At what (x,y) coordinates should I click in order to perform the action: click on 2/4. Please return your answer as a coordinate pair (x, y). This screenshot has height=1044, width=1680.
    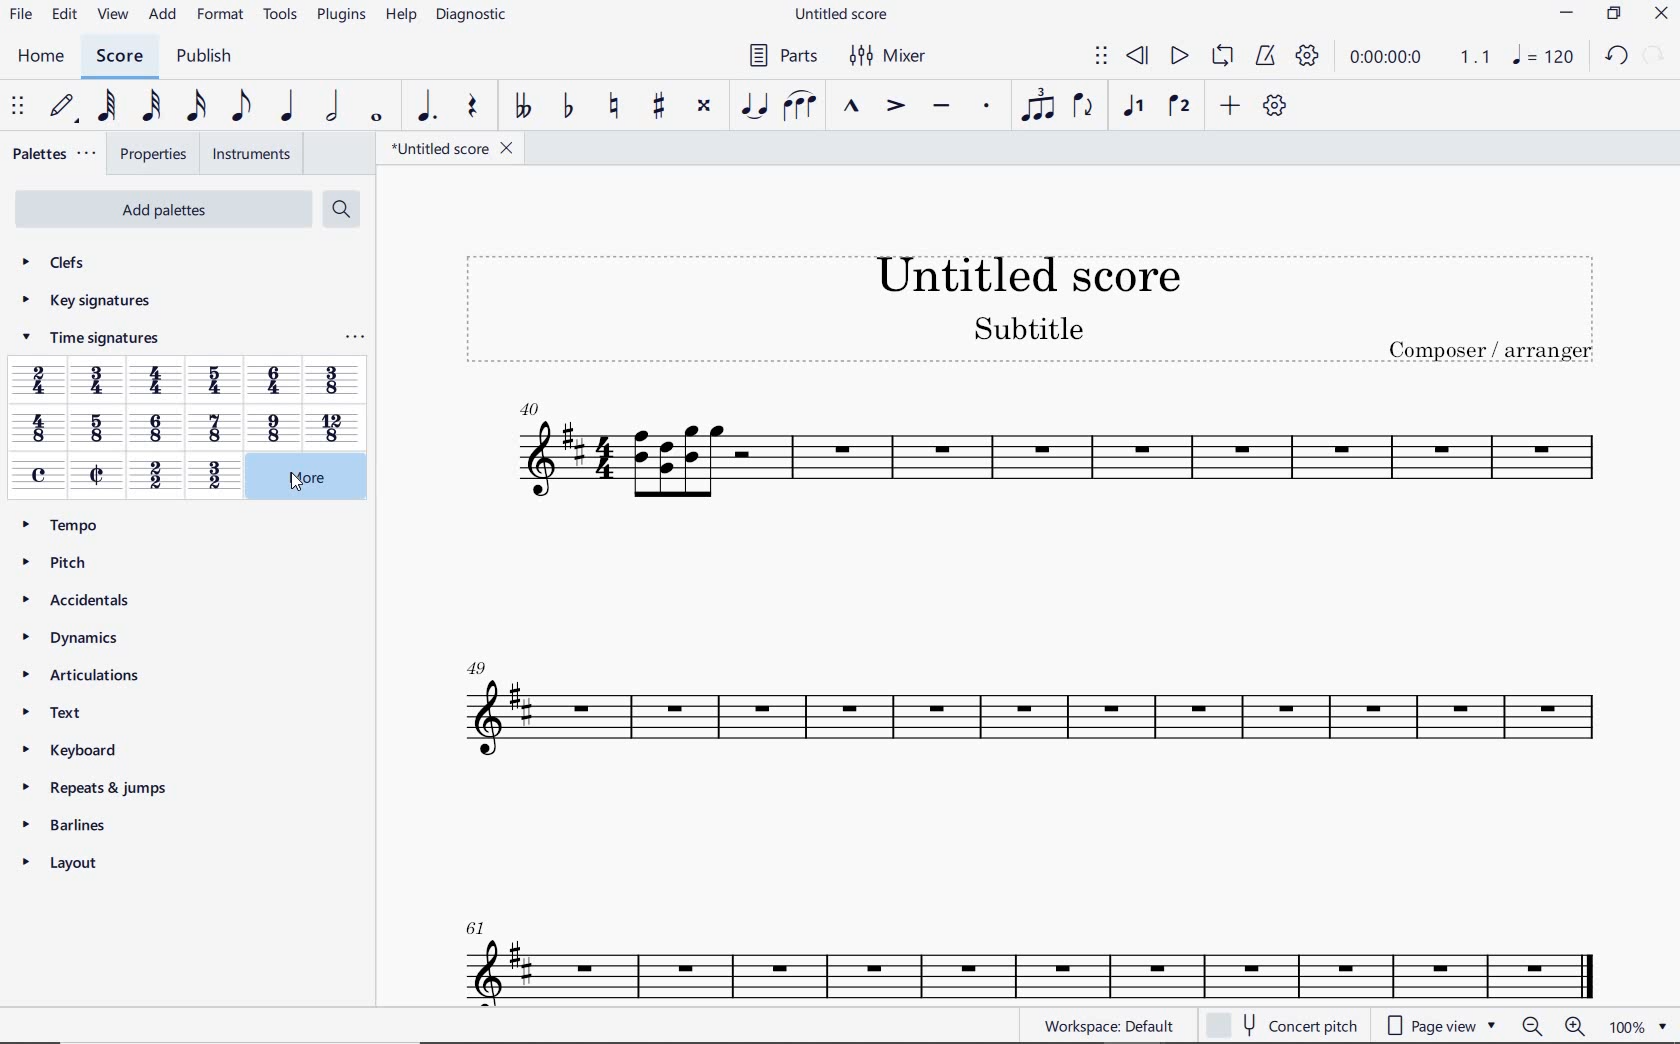
    Looking at the image, I should click on (38, 380).